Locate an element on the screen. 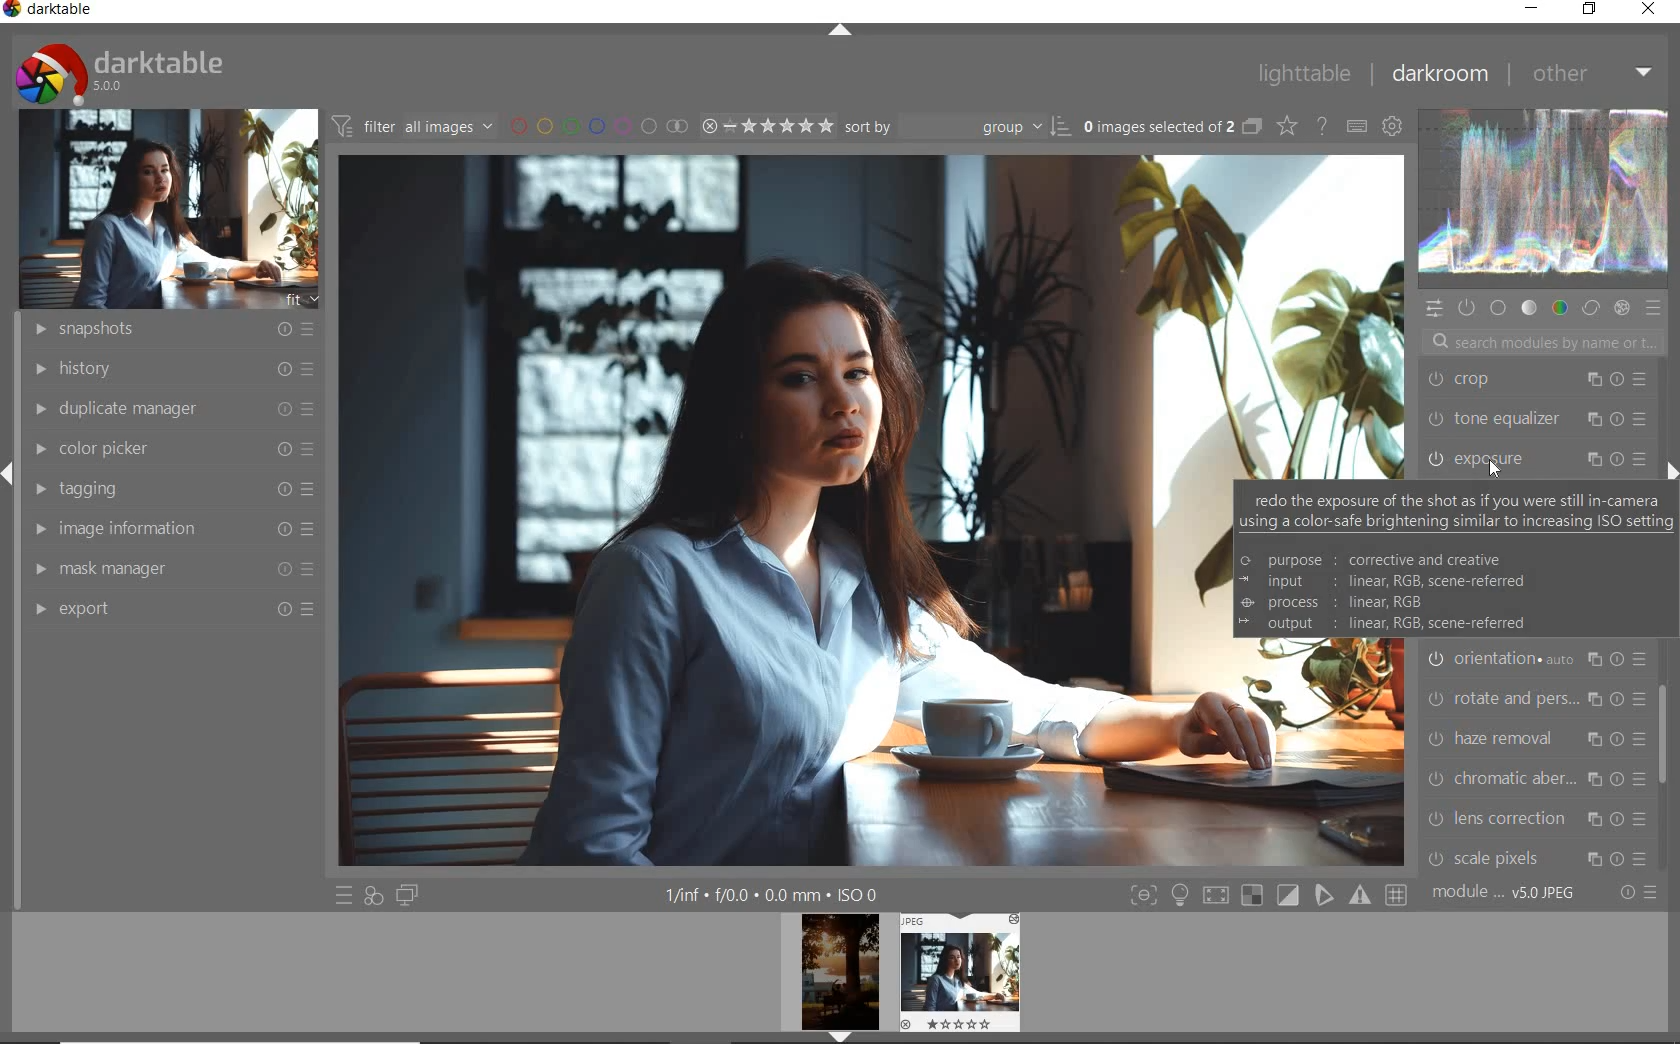 The image size is (1680, 1044). QUICK ACCESS TO PRESET is located at coordinates (343, 894).